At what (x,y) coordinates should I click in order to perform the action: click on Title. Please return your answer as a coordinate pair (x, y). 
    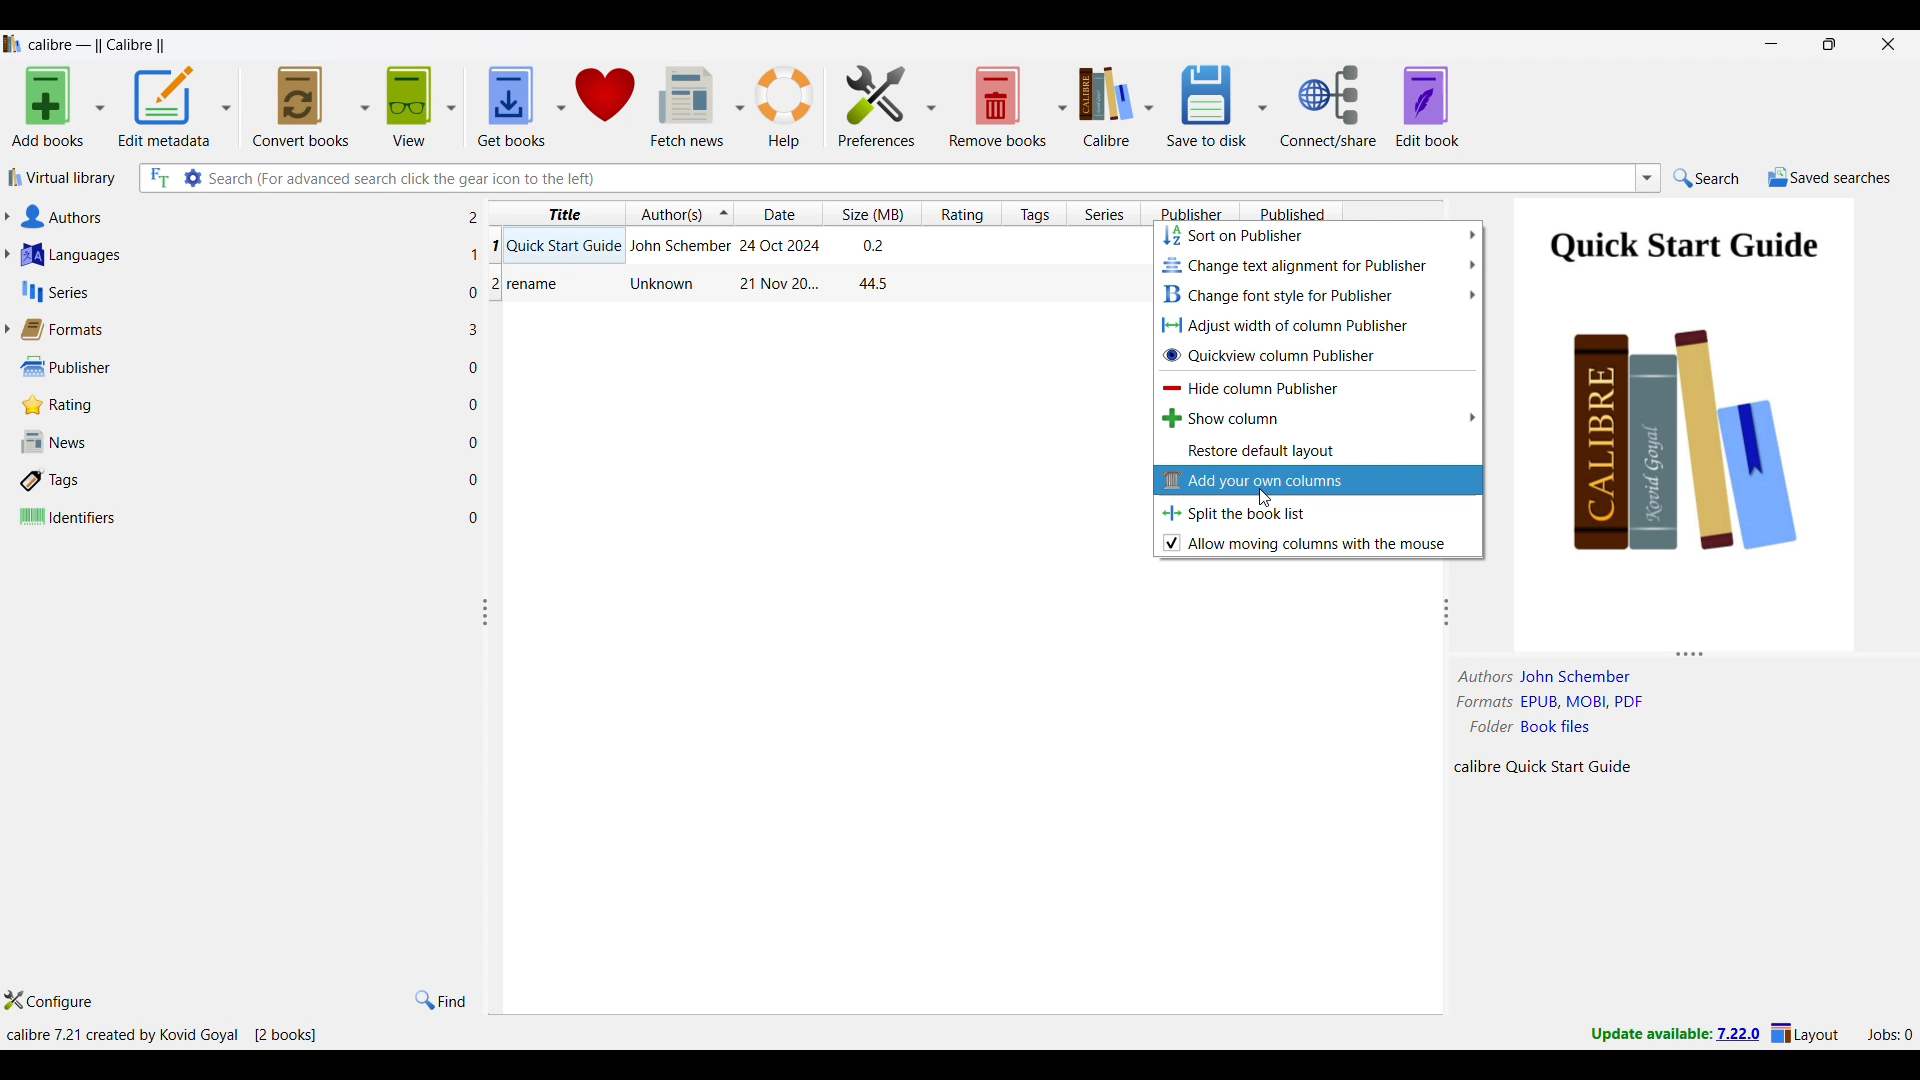
    Looking at the image, I should click on (564, 244).